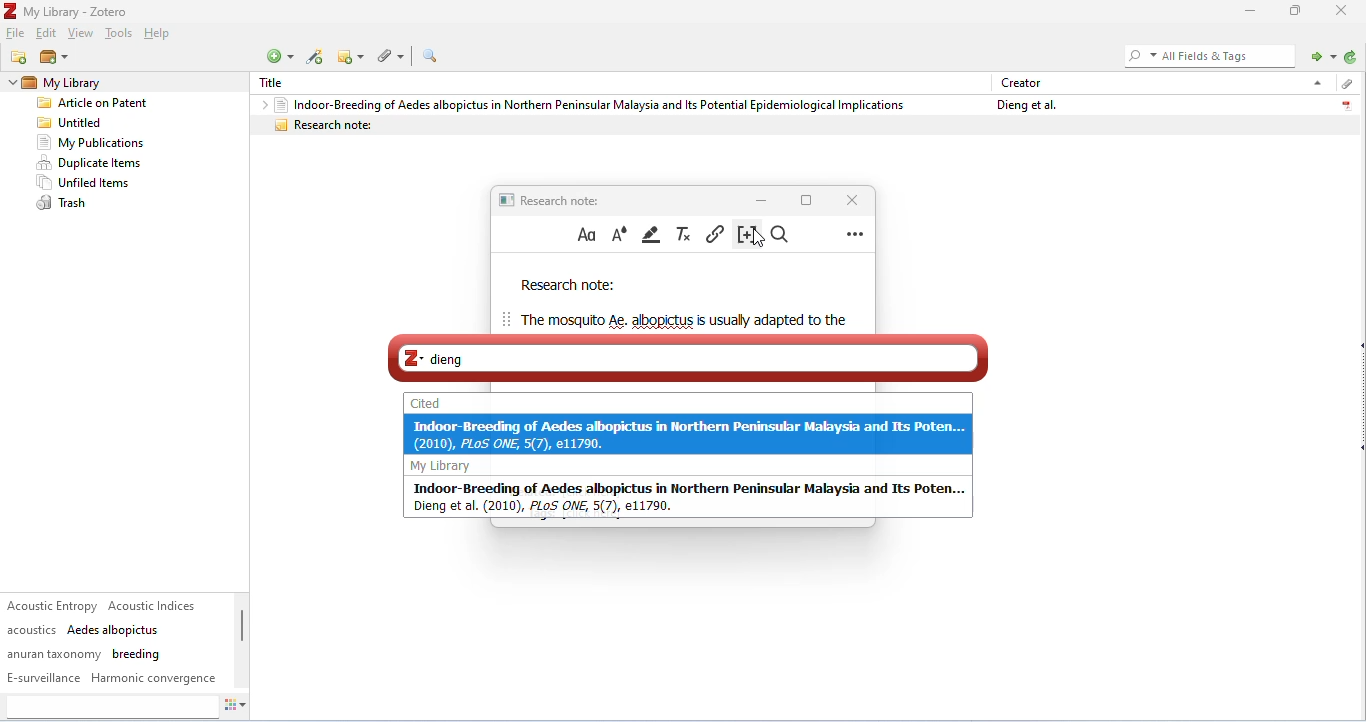 Image resolution: width=1366 pixels, height=722 pixels. Describe the element at coordinates (90, 143) in the screenshot. I see `my publication` at that location.